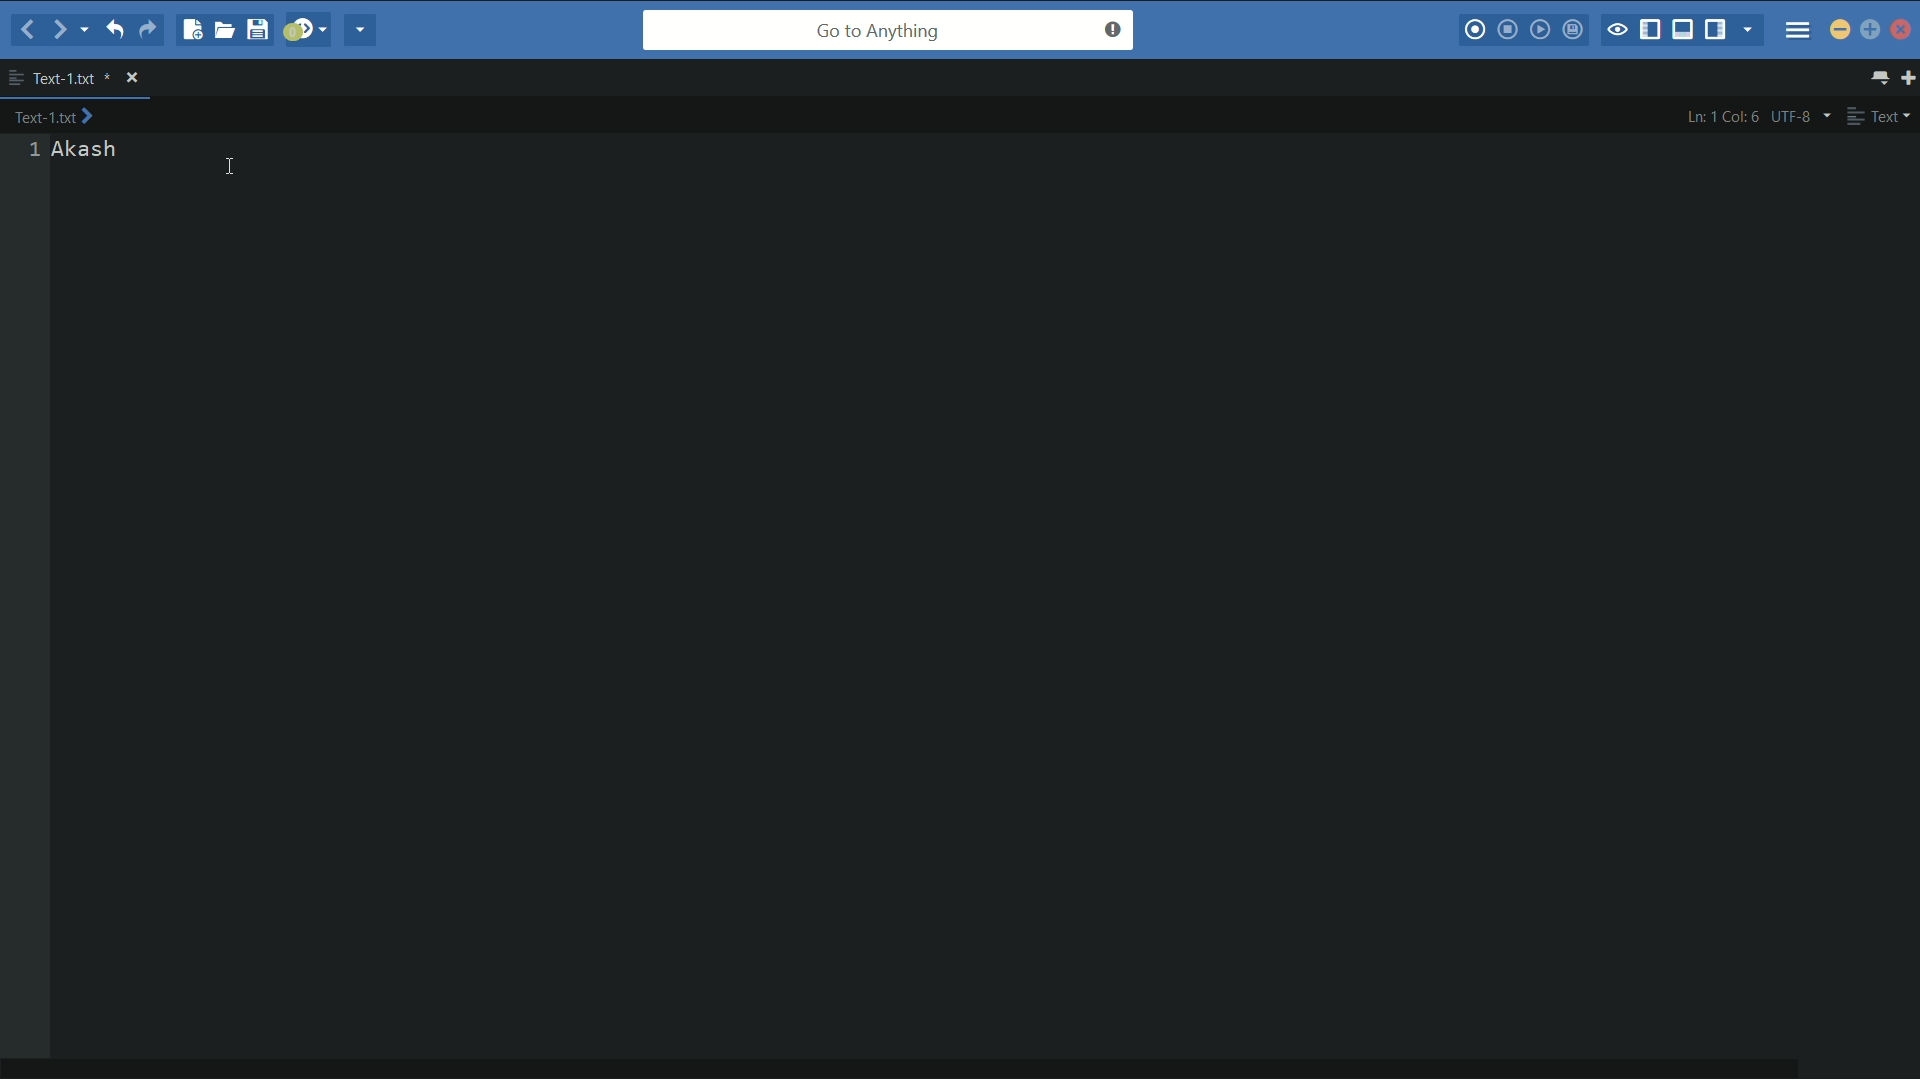 This screenshot has height=1080, width=1920. Describe the element at coordinates (132, 77) in the screenshot. I see `close` at that location.